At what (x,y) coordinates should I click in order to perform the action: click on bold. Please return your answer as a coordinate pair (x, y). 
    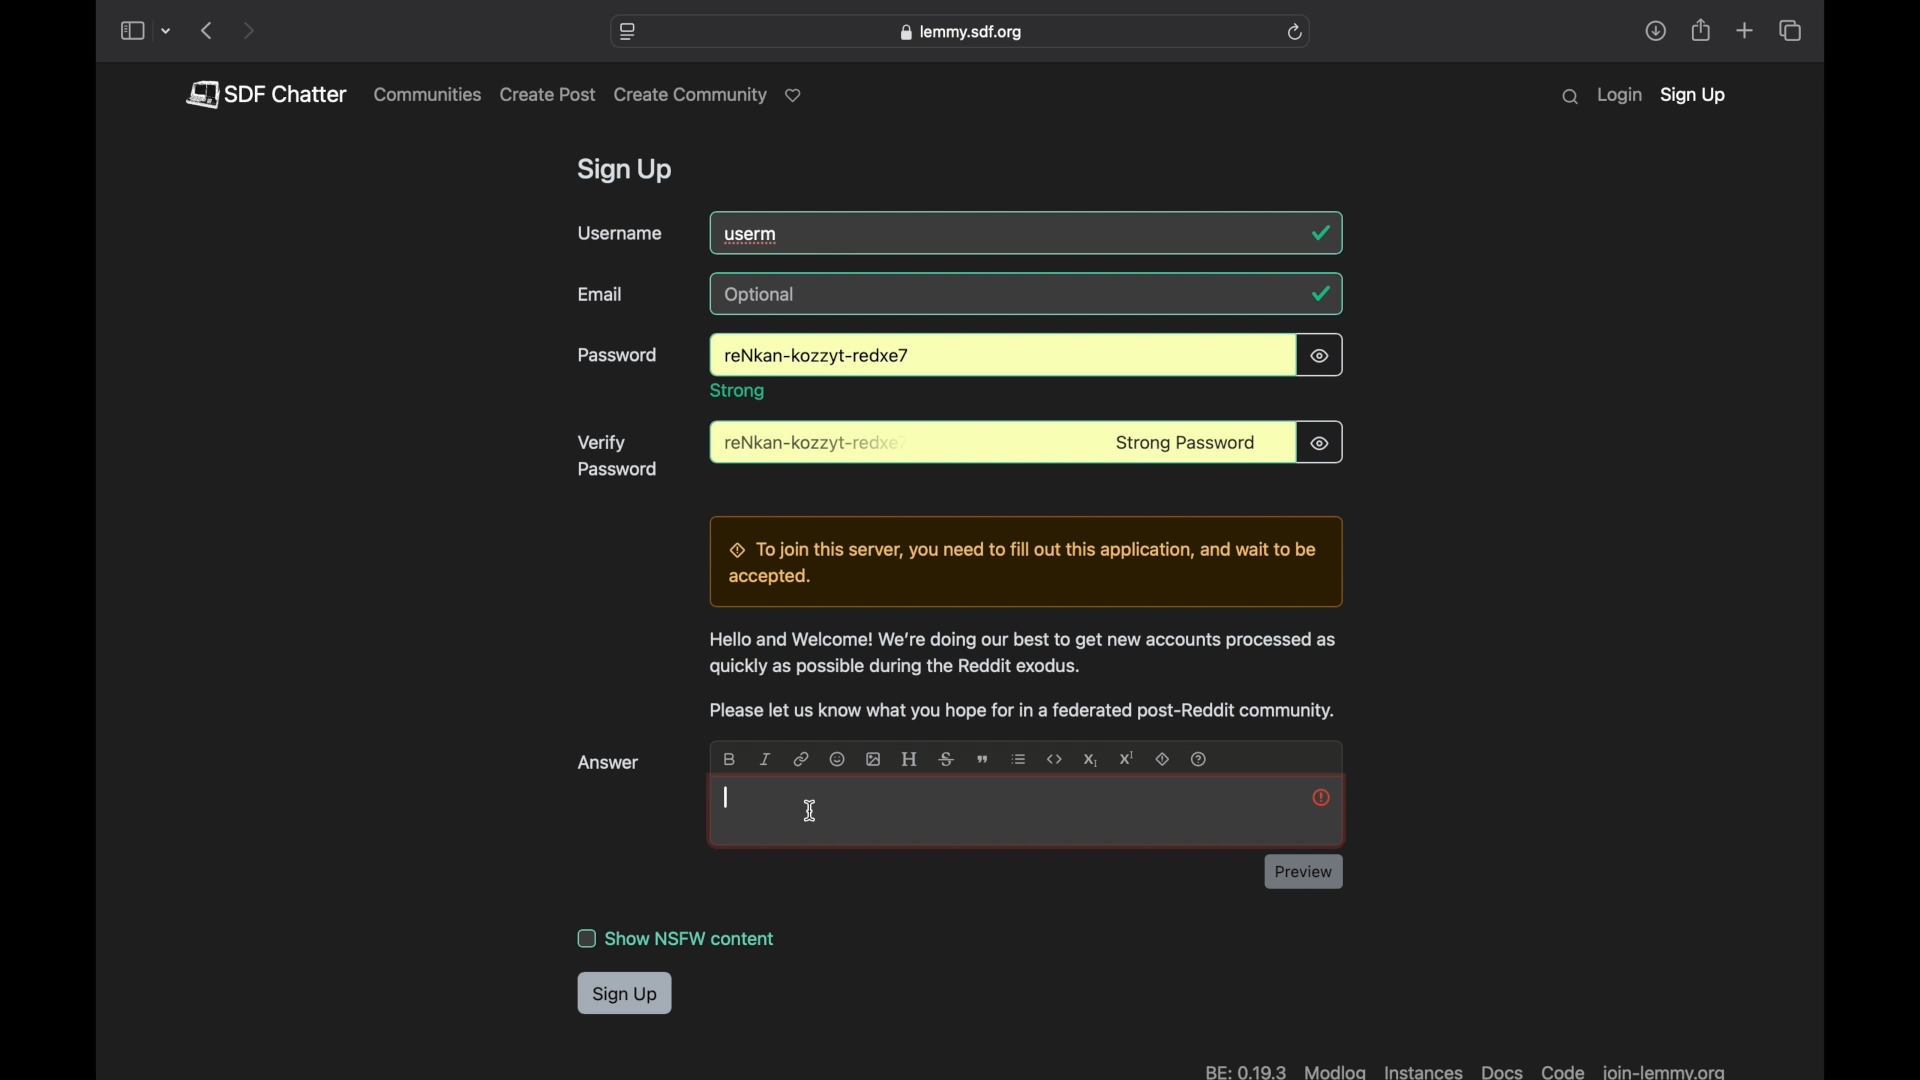
    Looking at the image, I should click on (728, 759).